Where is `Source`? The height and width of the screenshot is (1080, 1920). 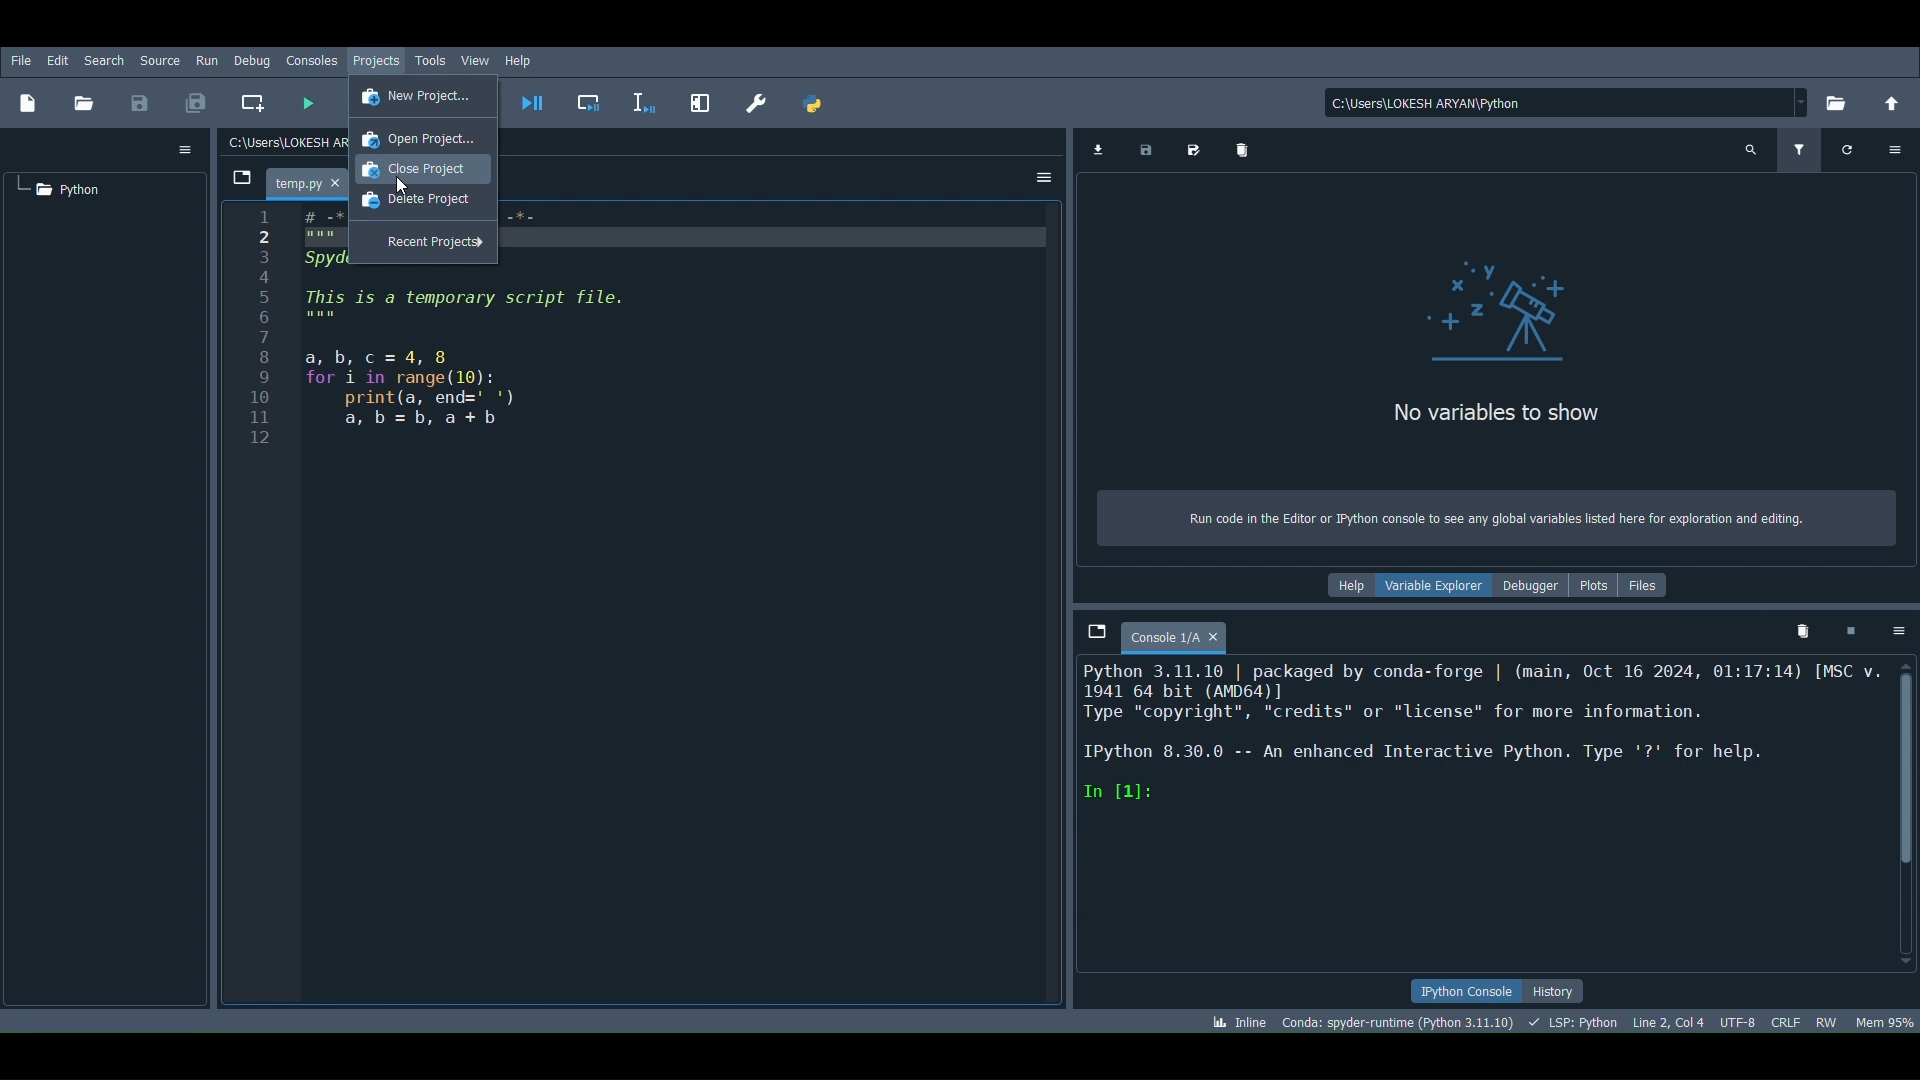
Source is located at coordinates (159, 60).